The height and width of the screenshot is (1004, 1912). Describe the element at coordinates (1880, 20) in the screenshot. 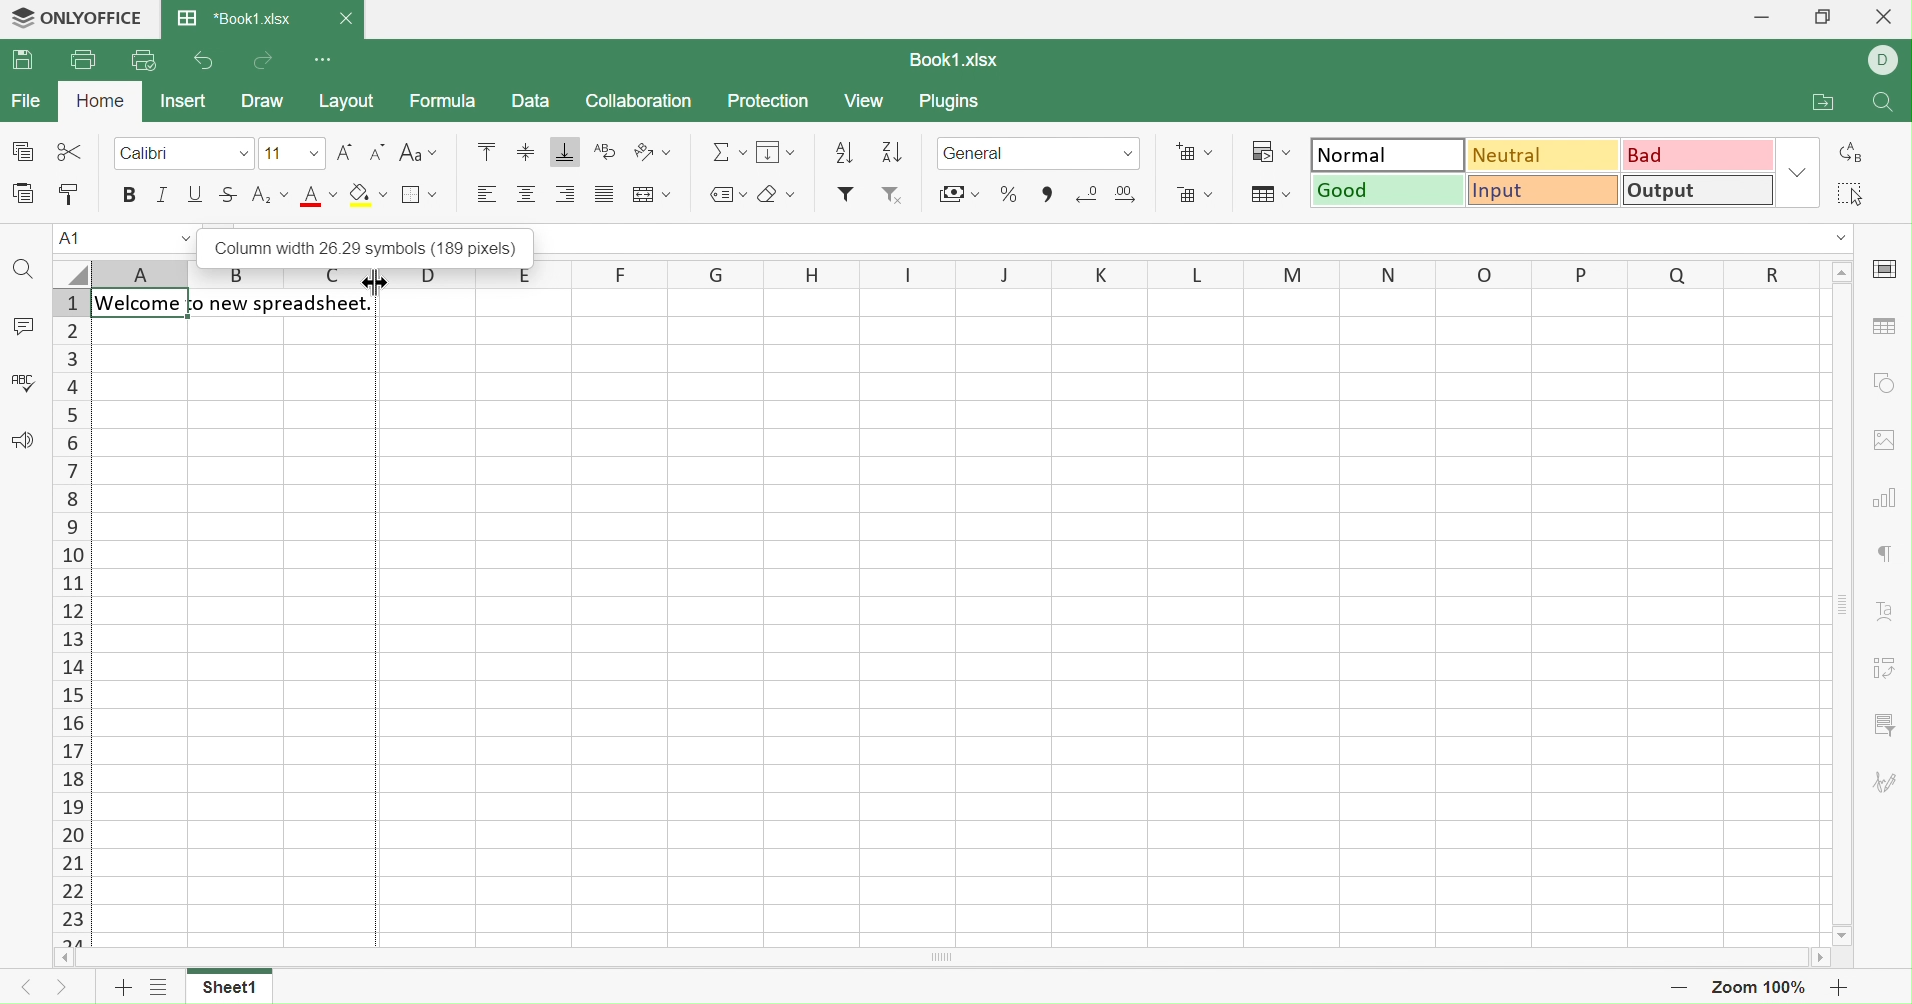

I see `Close` at that location.